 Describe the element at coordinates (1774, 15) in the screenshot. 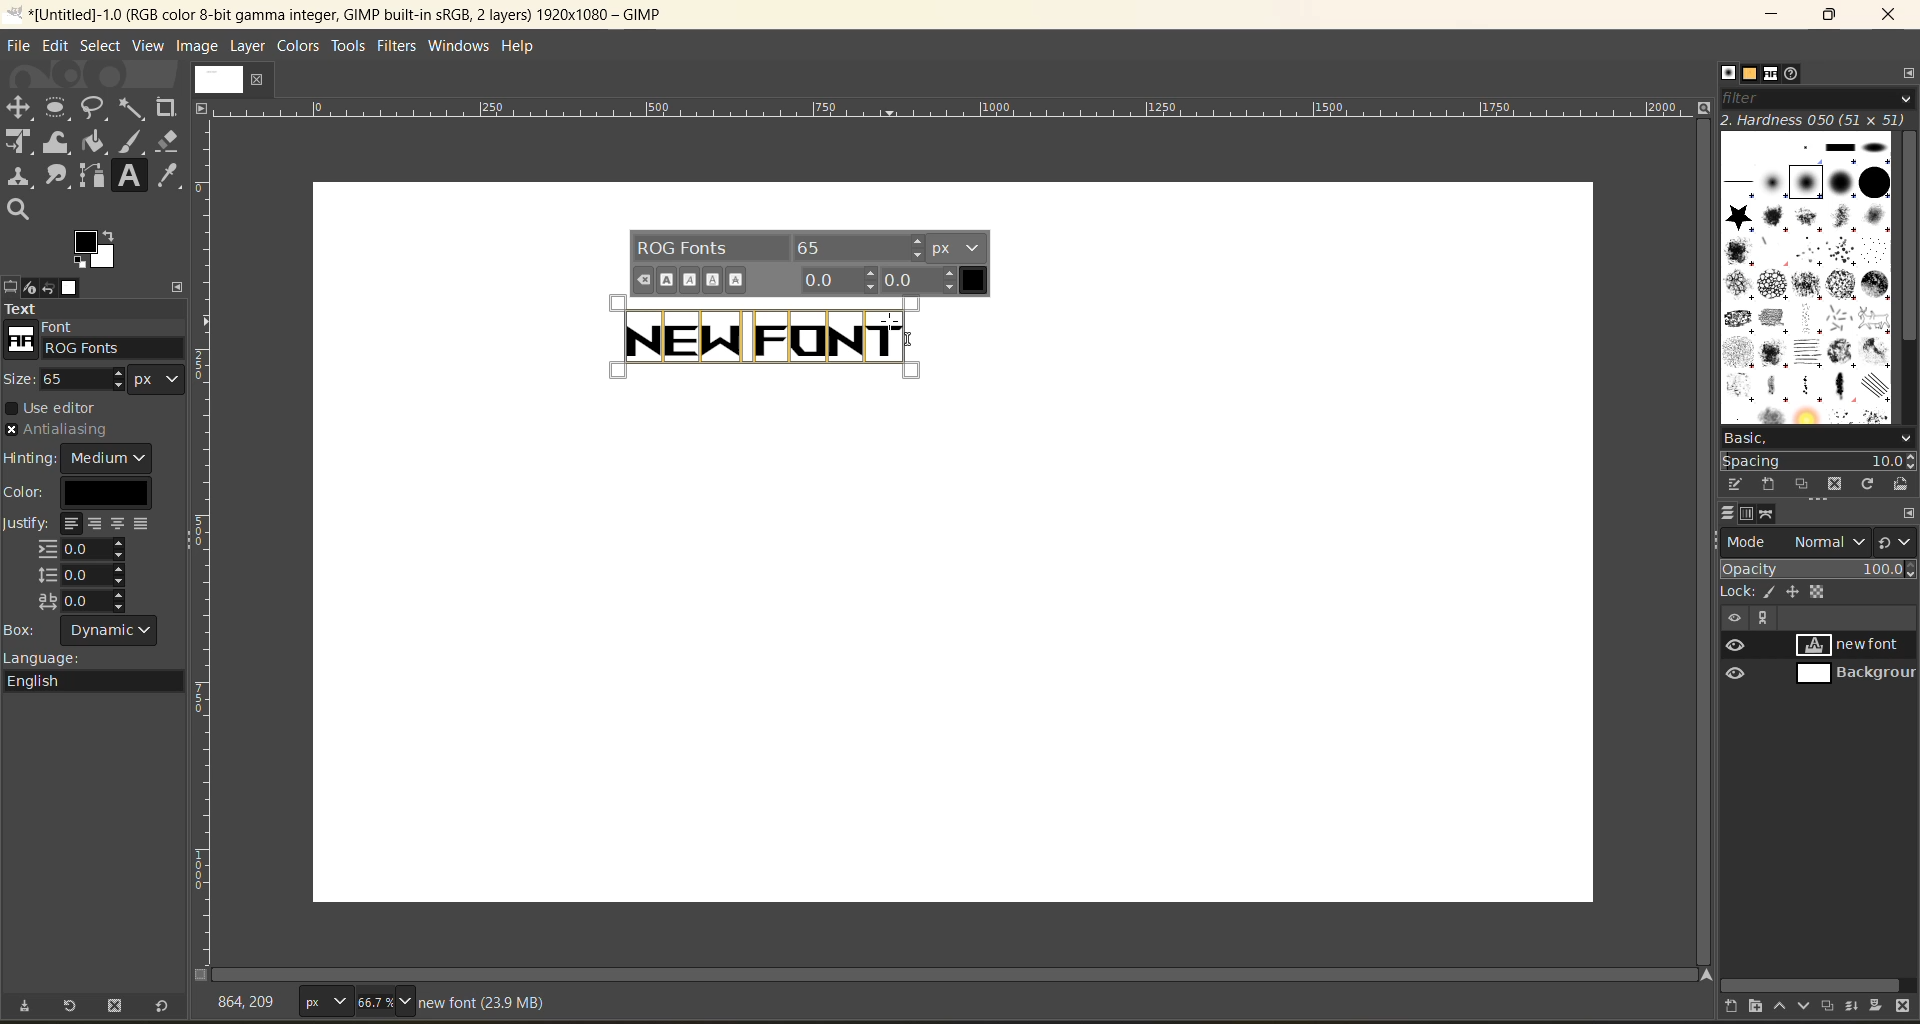

I see `minimize` at that location.